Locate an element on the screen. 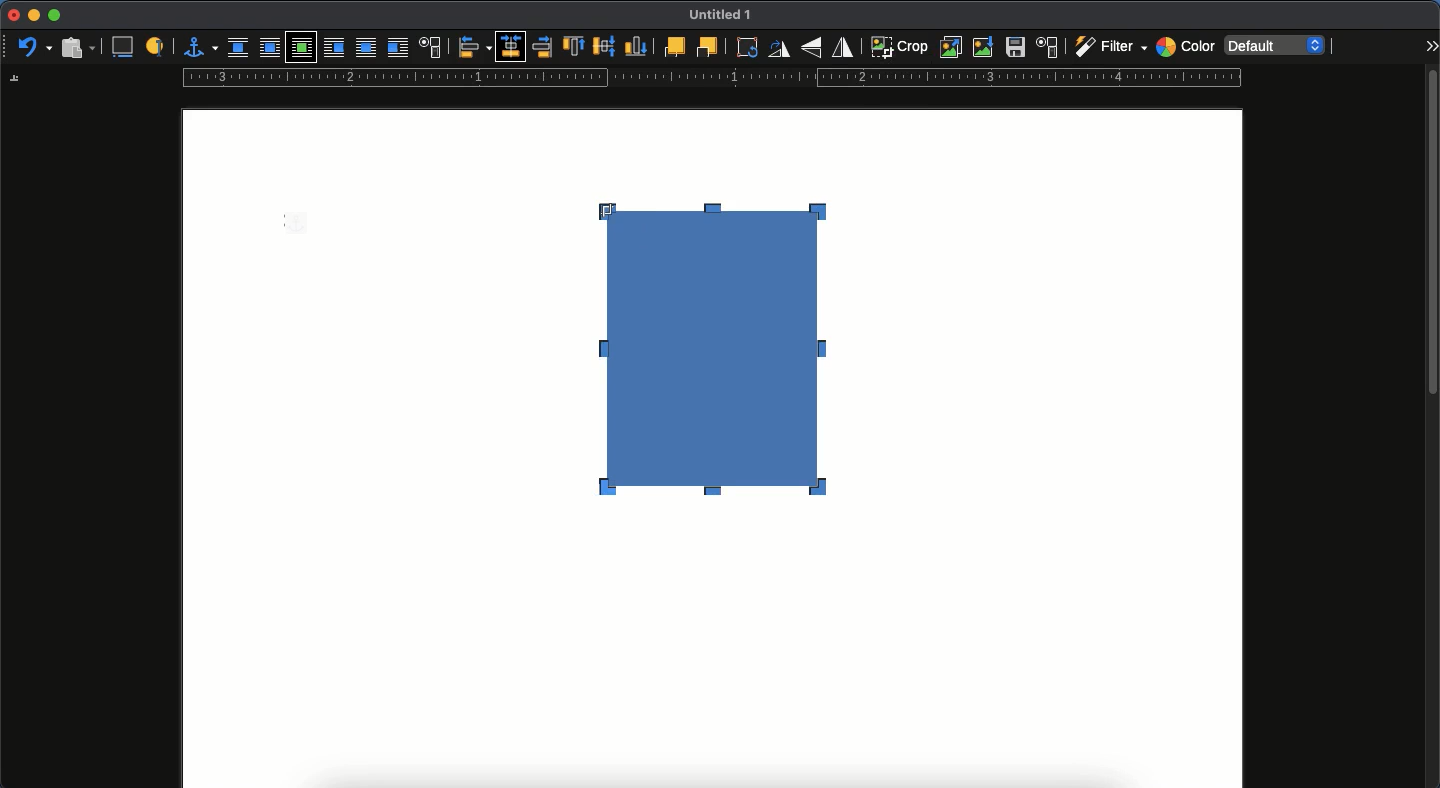 This screenshot has width=1440, height=788. flip horizontally is located at coordinates (844, 46).